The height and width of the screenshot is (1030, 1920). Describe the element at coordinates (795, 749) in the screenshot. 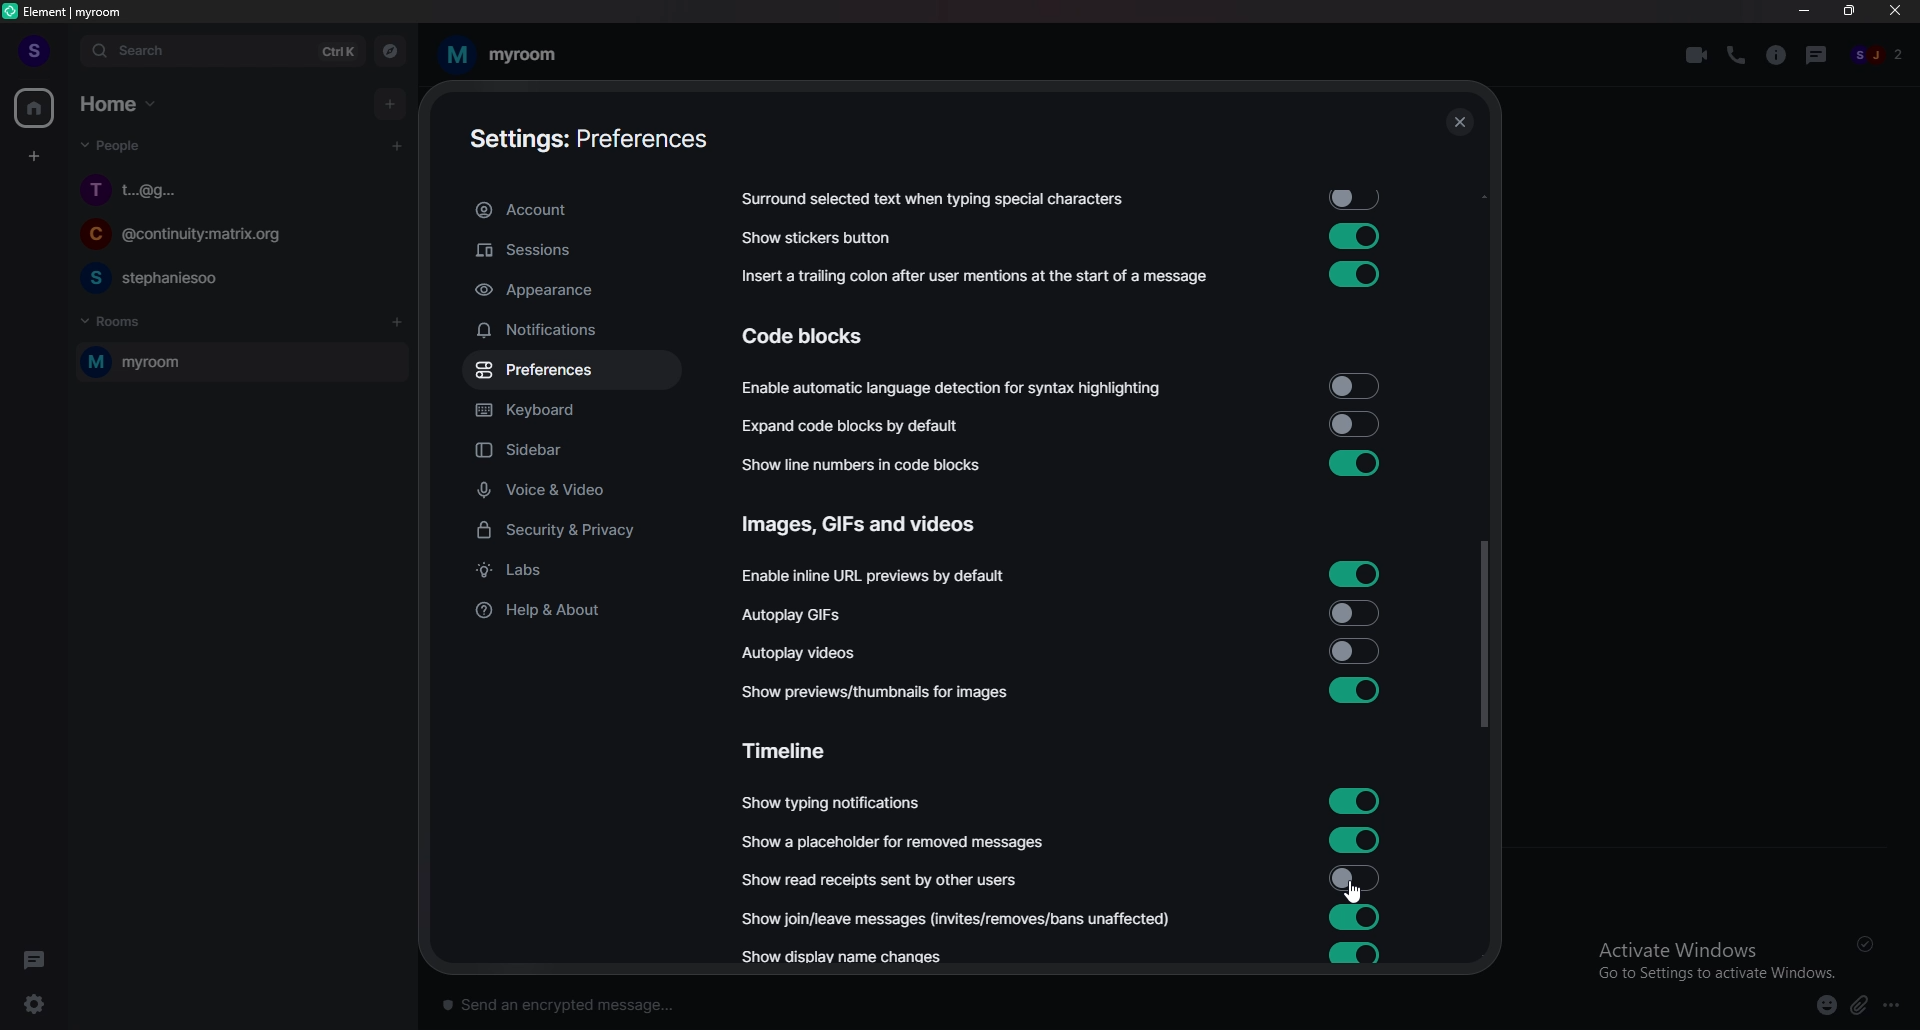

I see `timeline` at that location.